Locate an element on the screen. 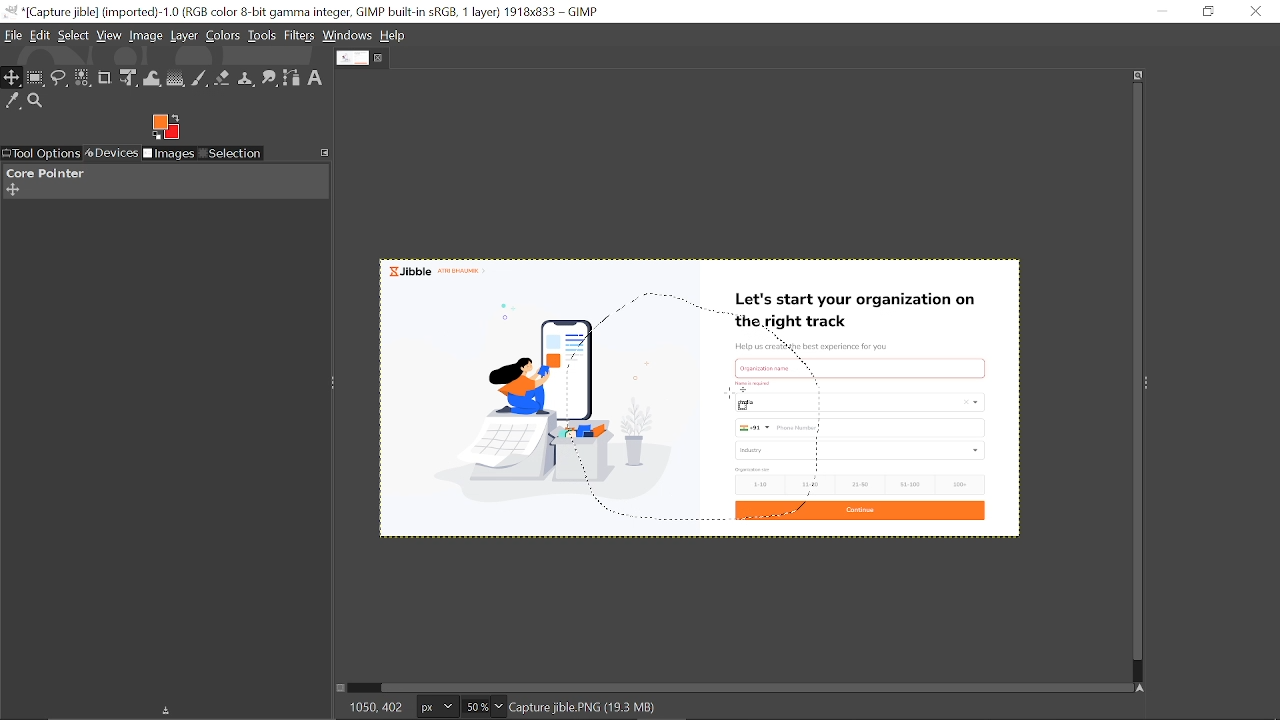 This screenshot has height=720, width=1280. View is located at coordinates (109, 35).